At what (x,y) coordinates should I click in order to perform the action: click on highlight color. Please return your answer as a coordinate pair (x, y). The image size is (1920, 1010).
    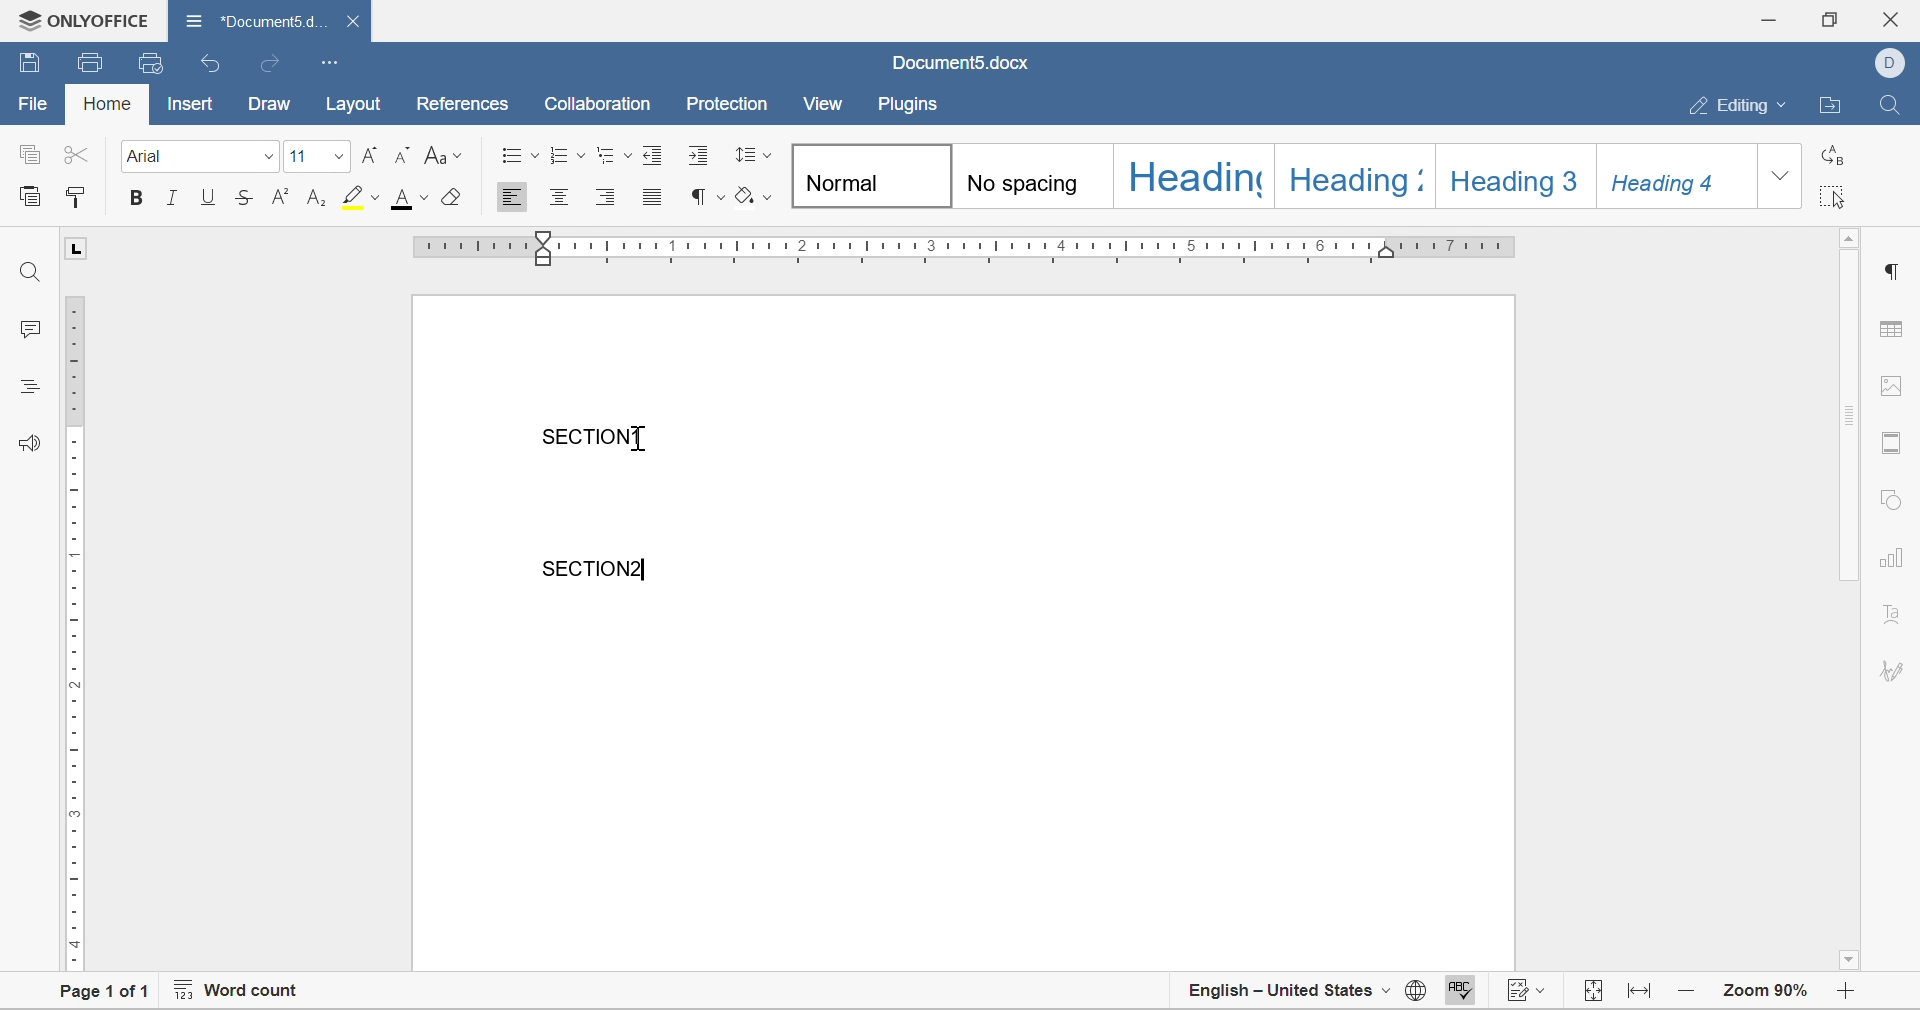
    Looking at the image, I should click on (364, 196).